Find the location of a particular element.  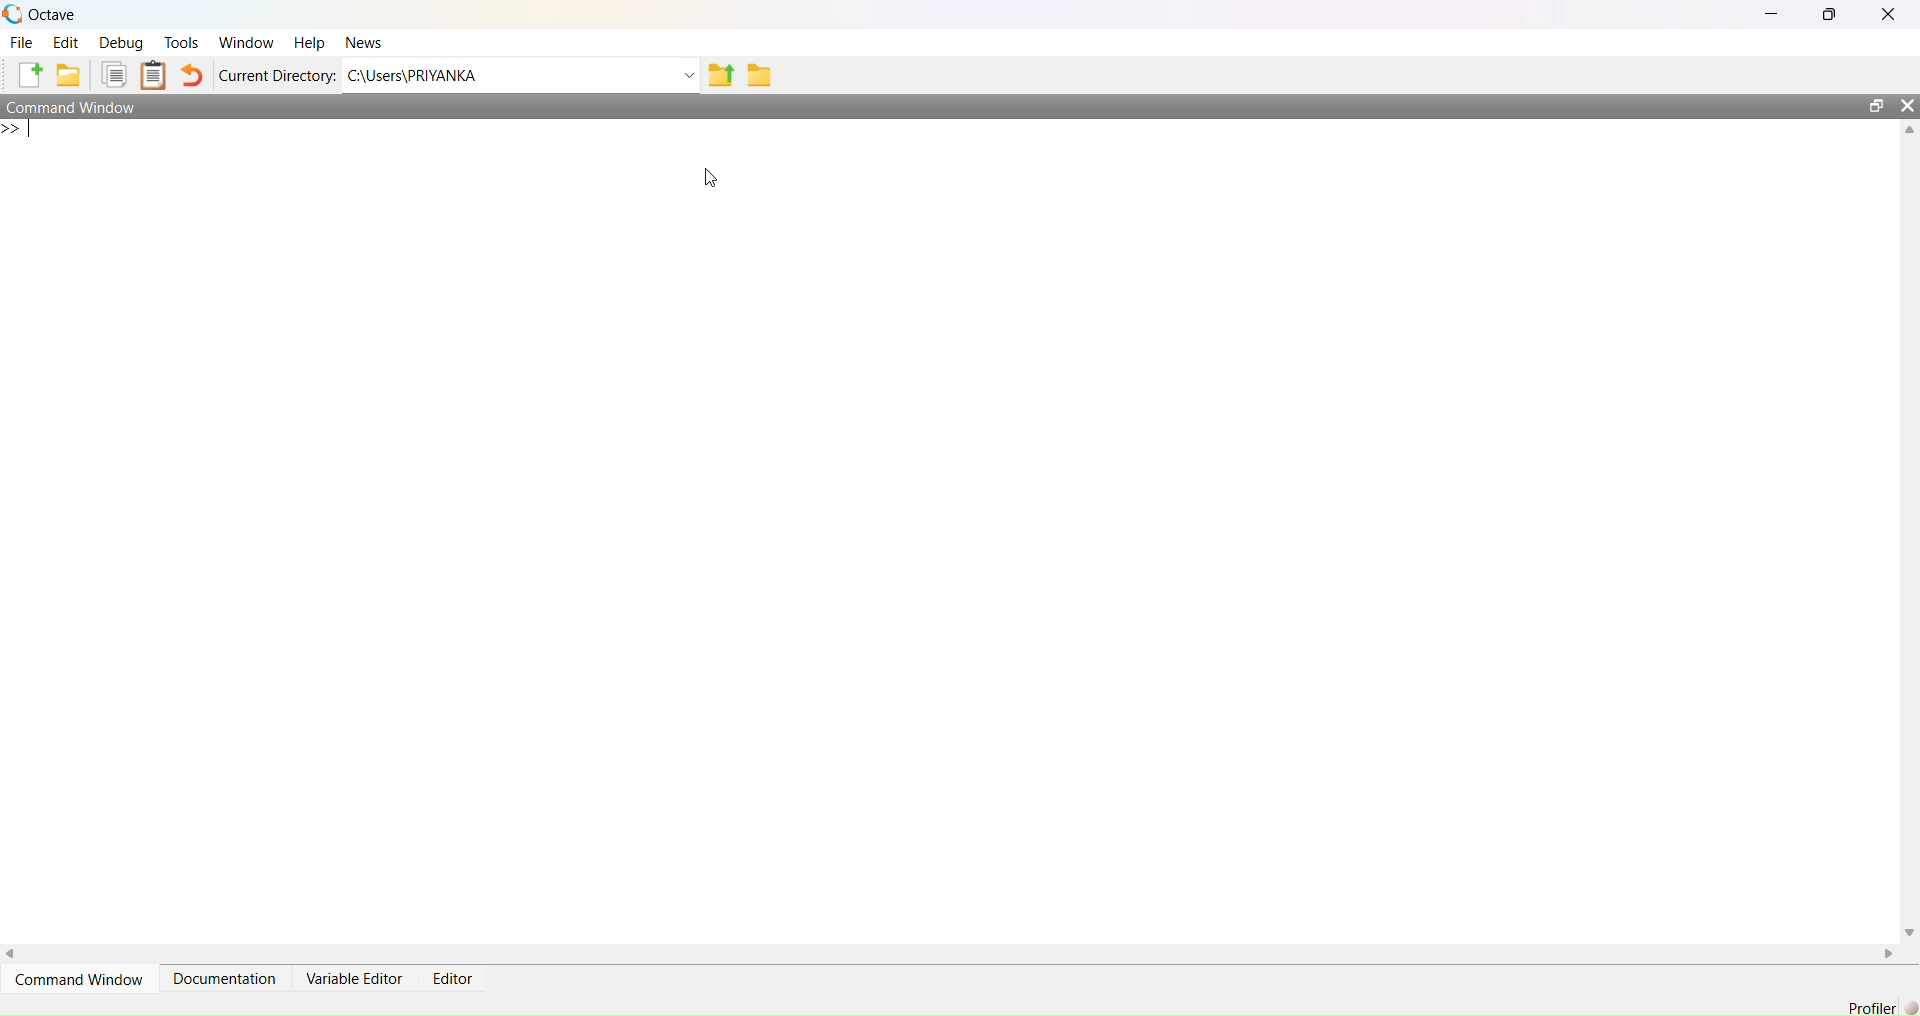

Copy is located at coordinates (112, 75).